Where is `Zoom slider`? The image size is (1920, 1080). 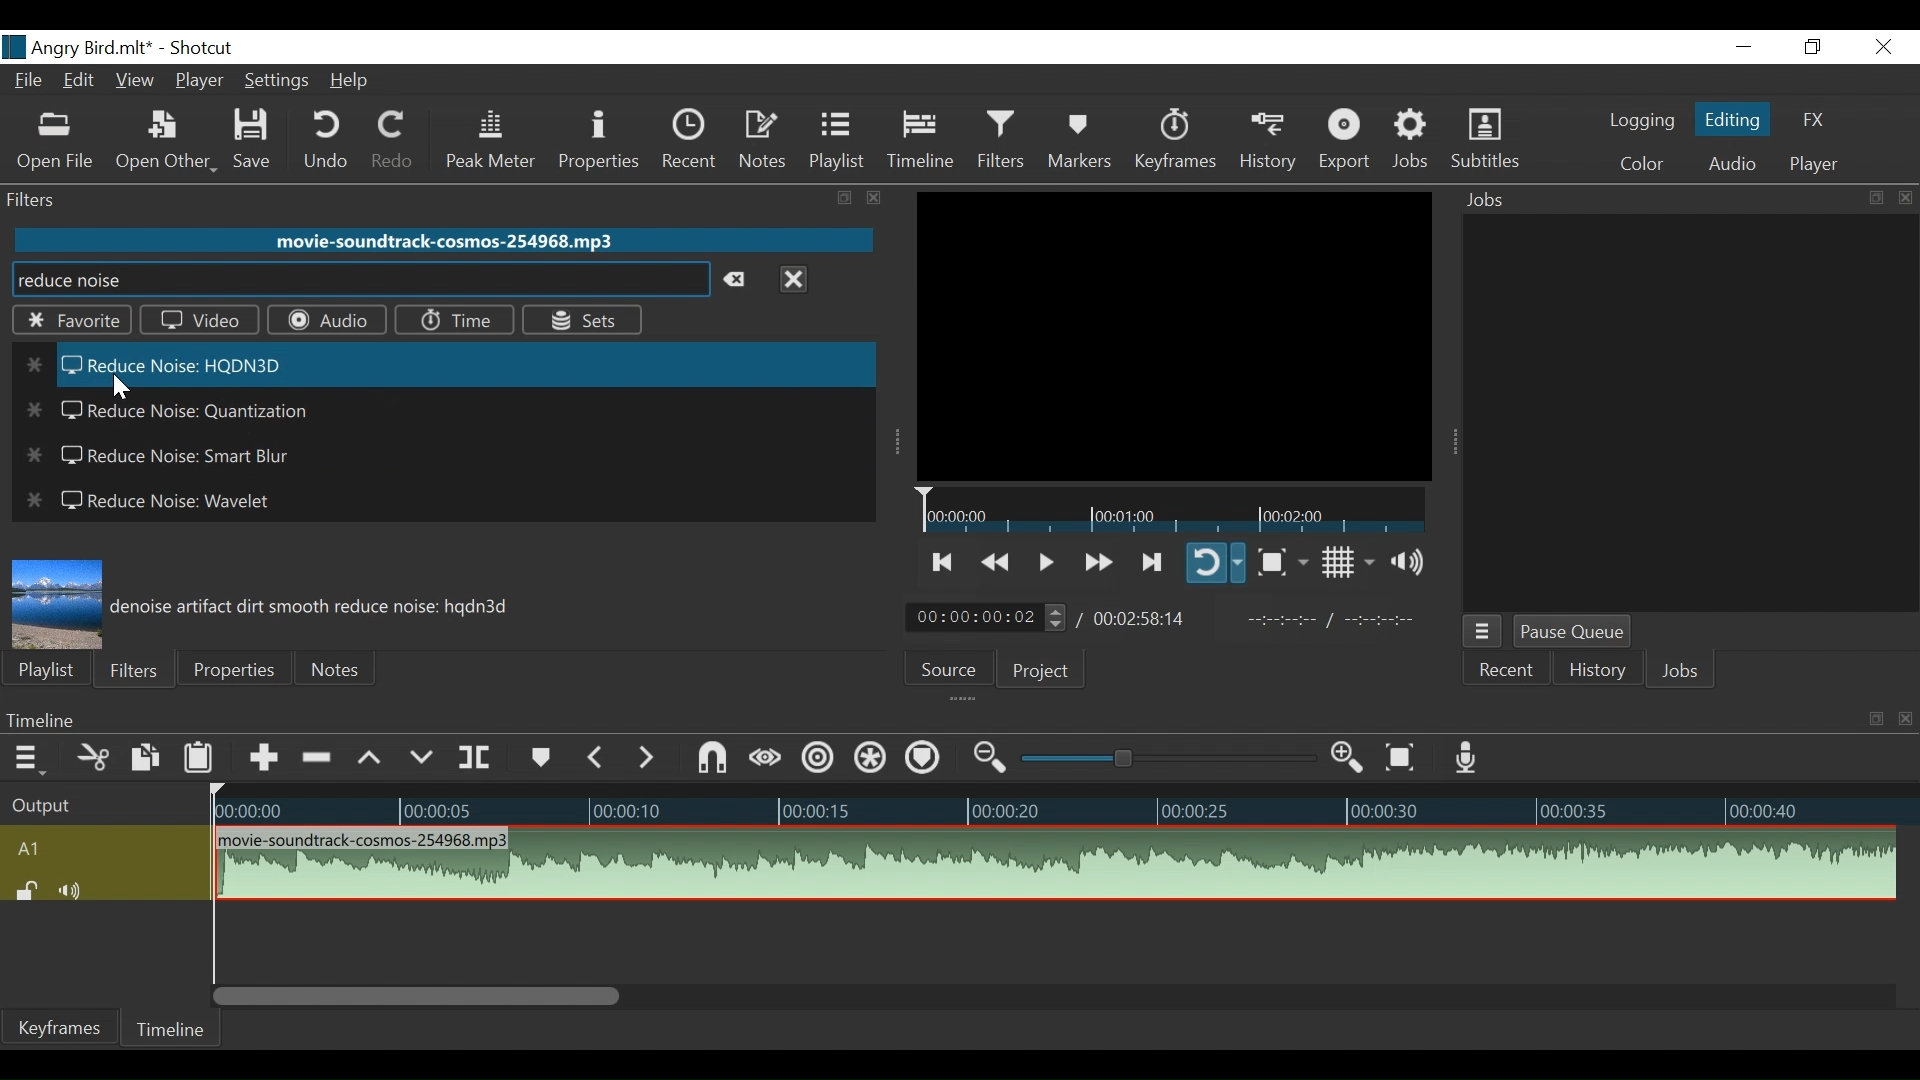 Zoom slider is located at coordinates (1162, 759).